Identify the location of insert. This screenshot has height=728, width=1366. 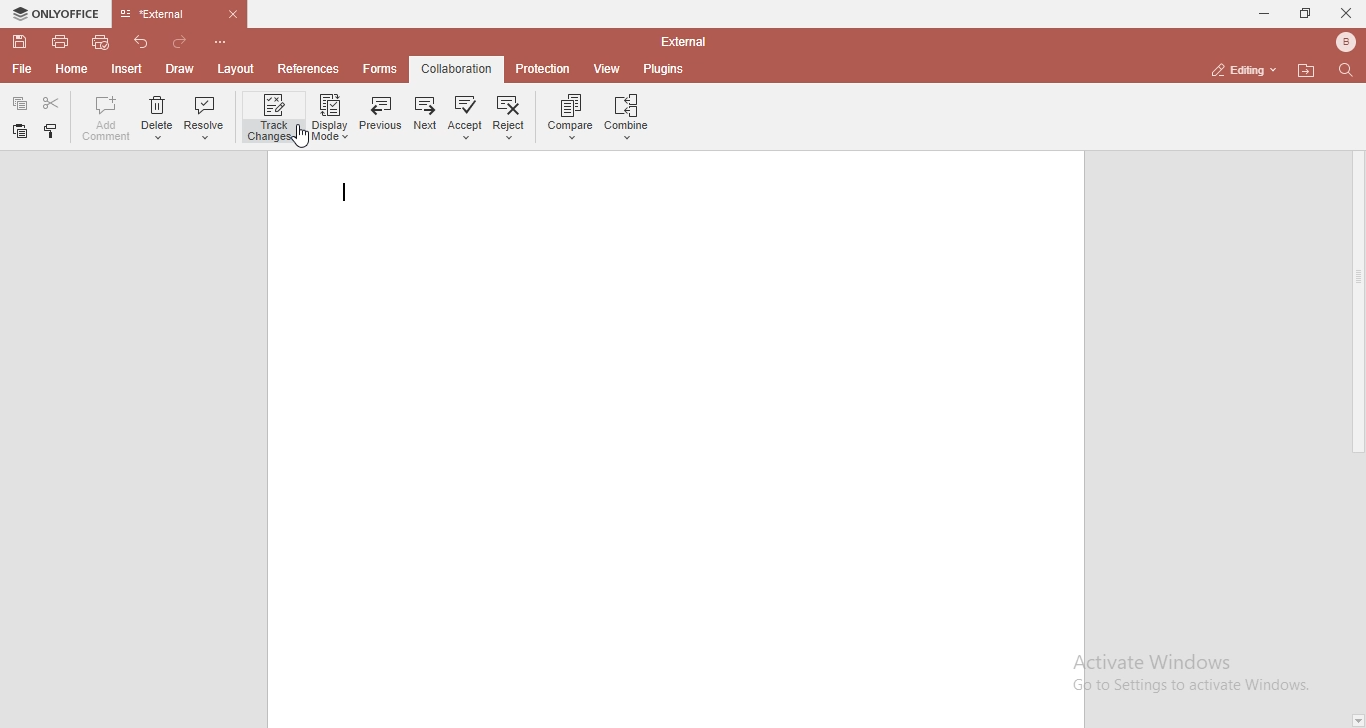
(129, 69).